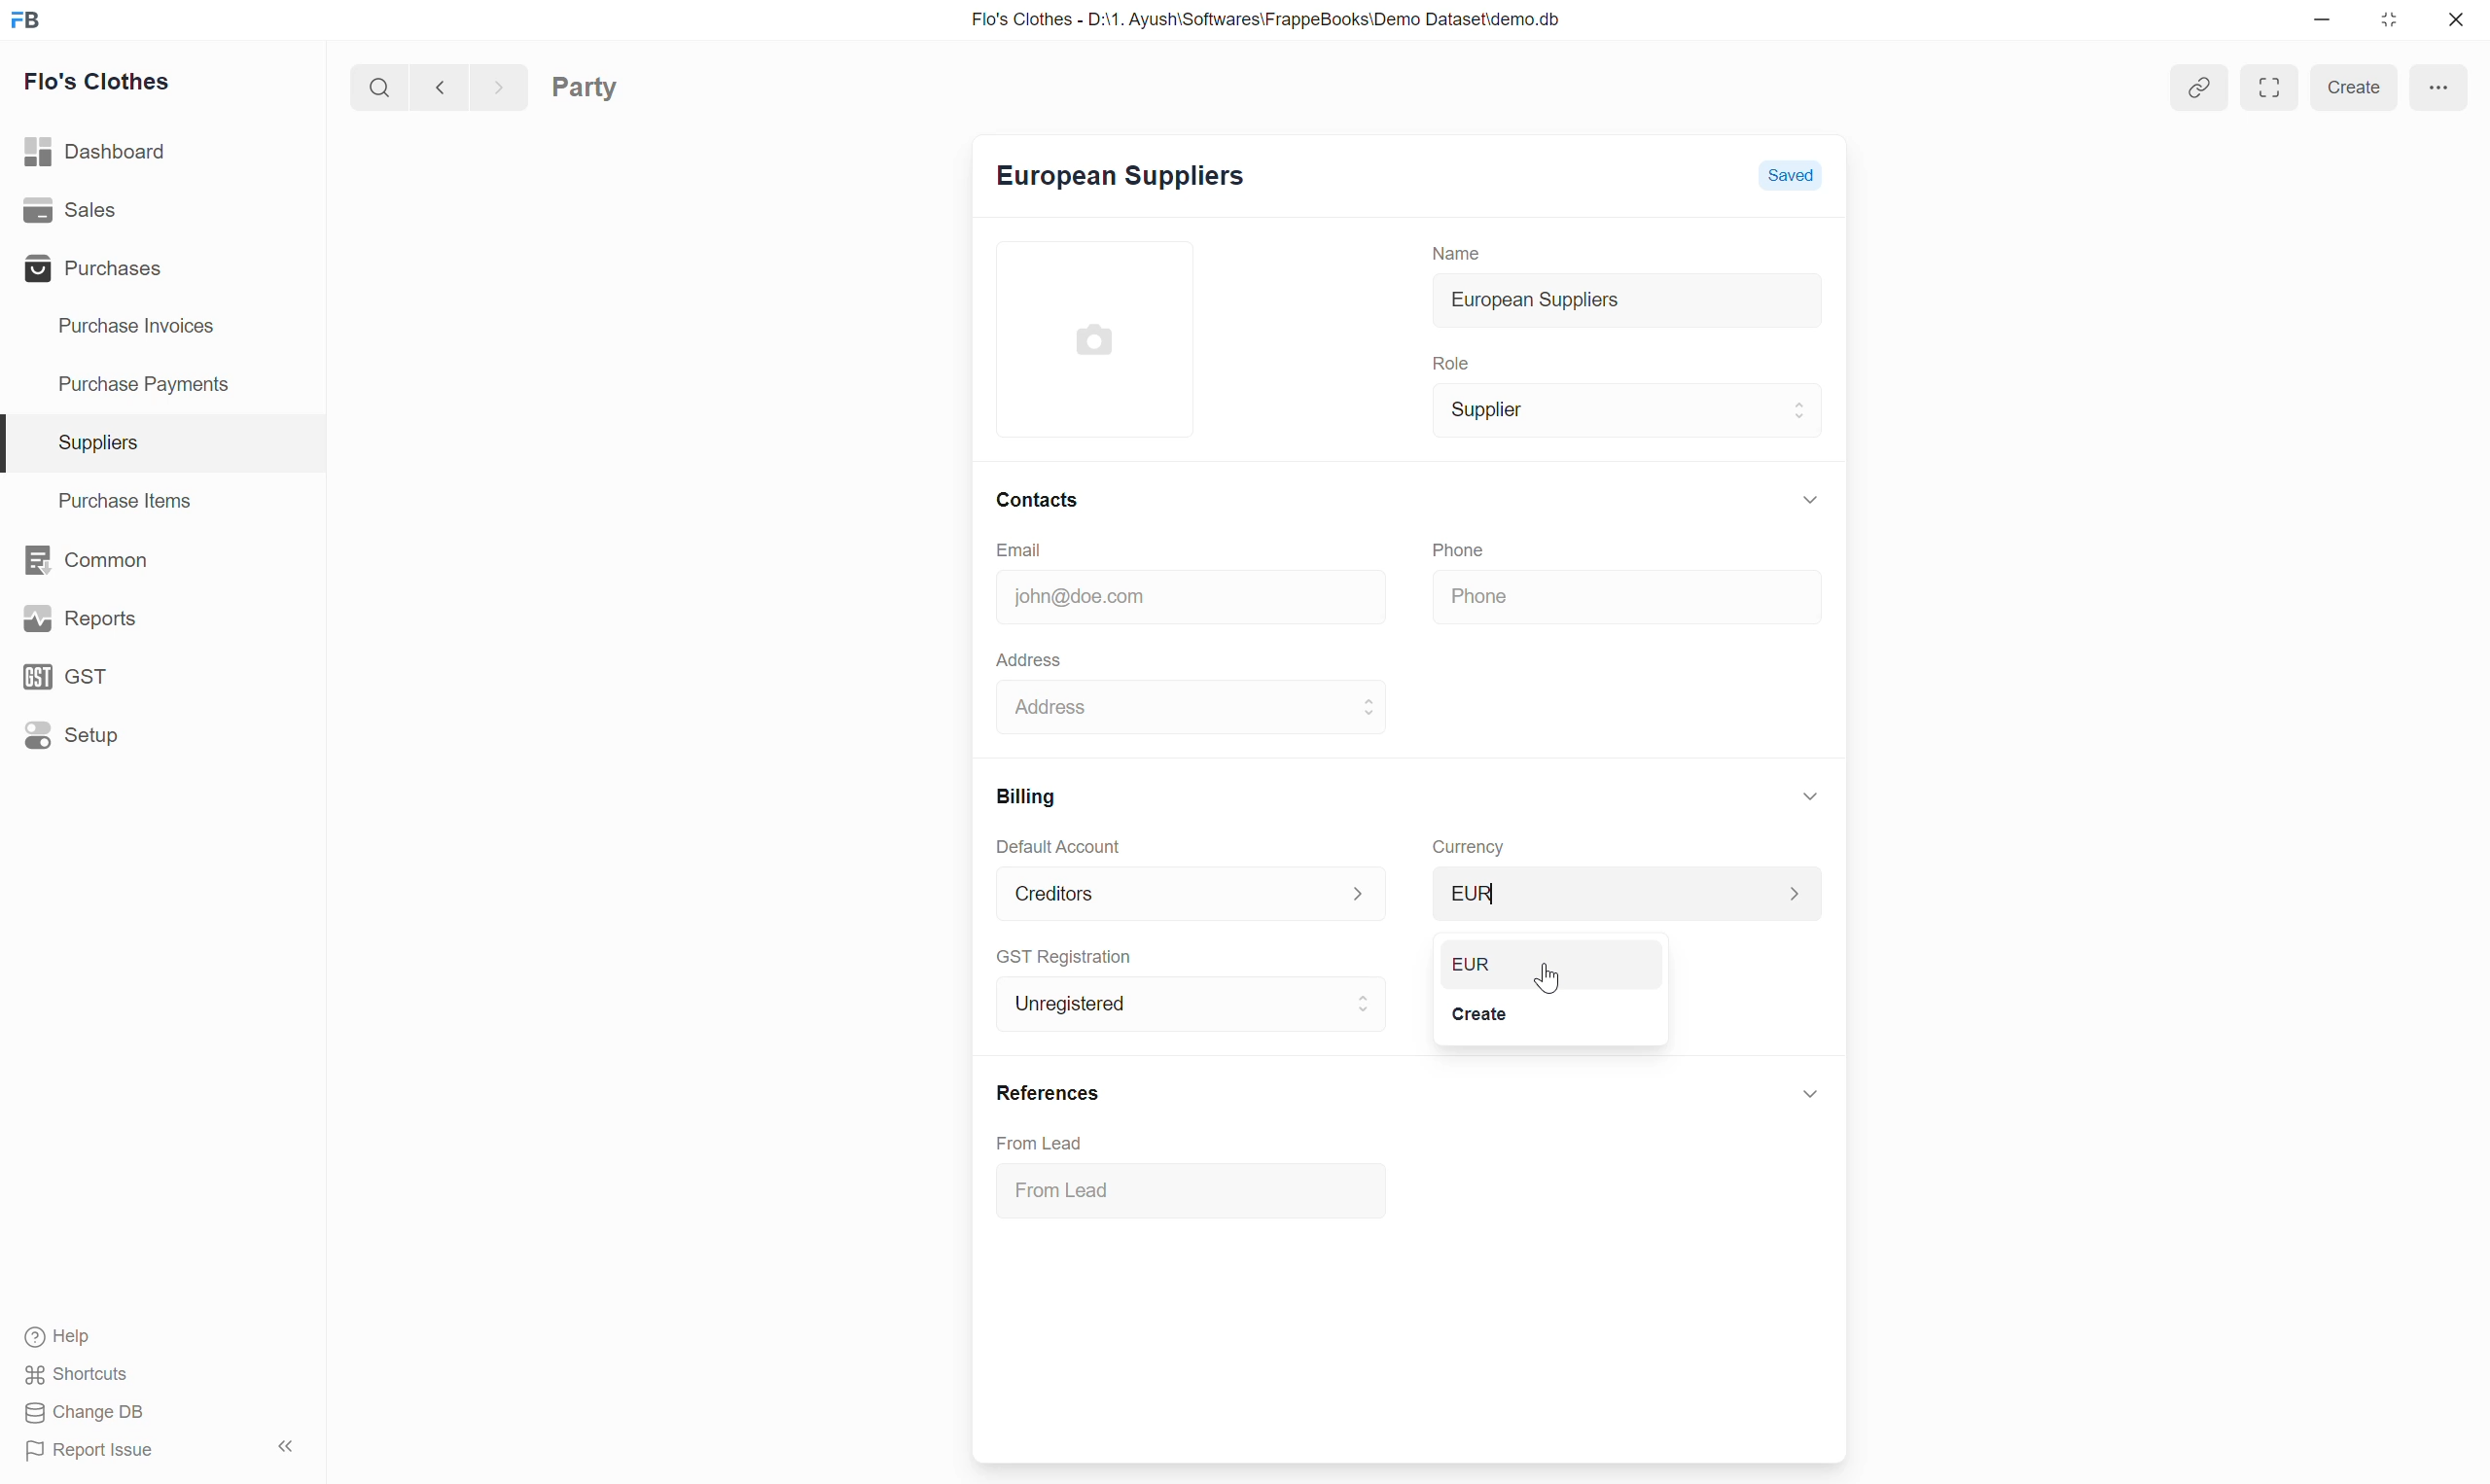 The width and height of the screenshot is (2490, 1484). What do you see at coordinates (56, 1340) in the screenshot?
I see `help` at bounding box center [56, 1340].